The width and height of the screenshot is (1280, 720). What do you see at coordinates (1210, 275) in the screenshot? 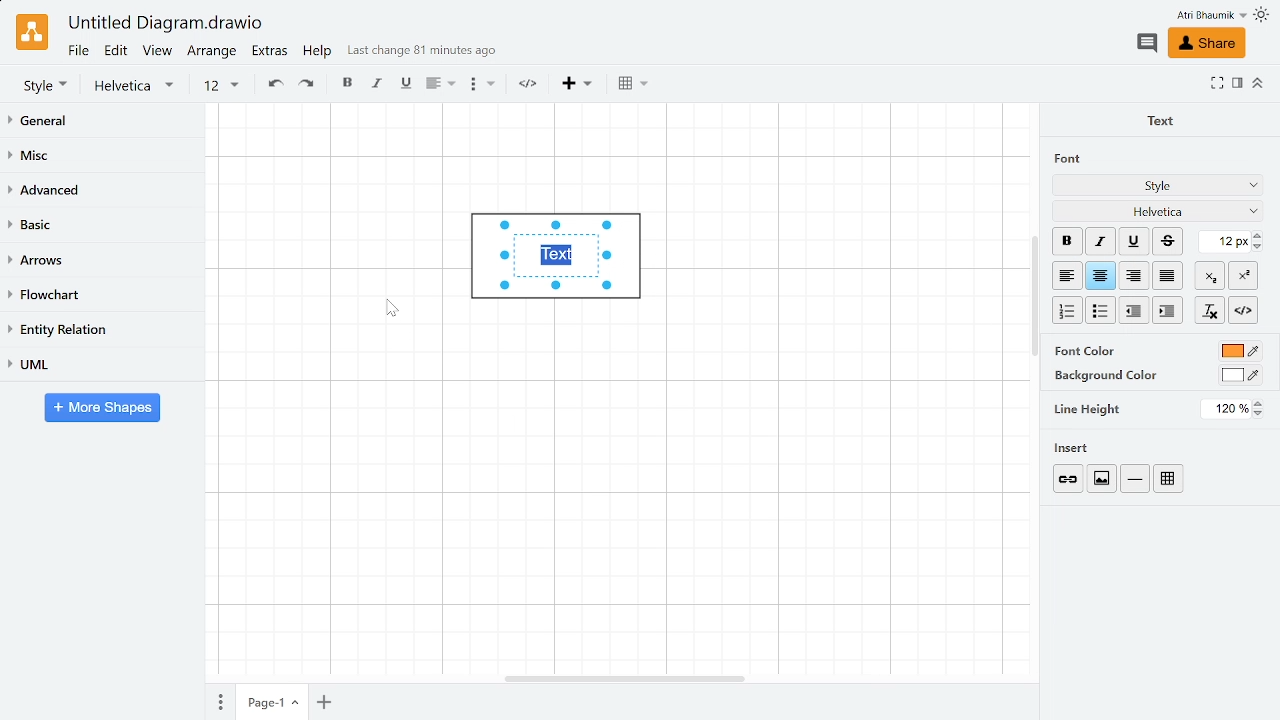
I see `Subscript` at bounding box center [1210, 275].